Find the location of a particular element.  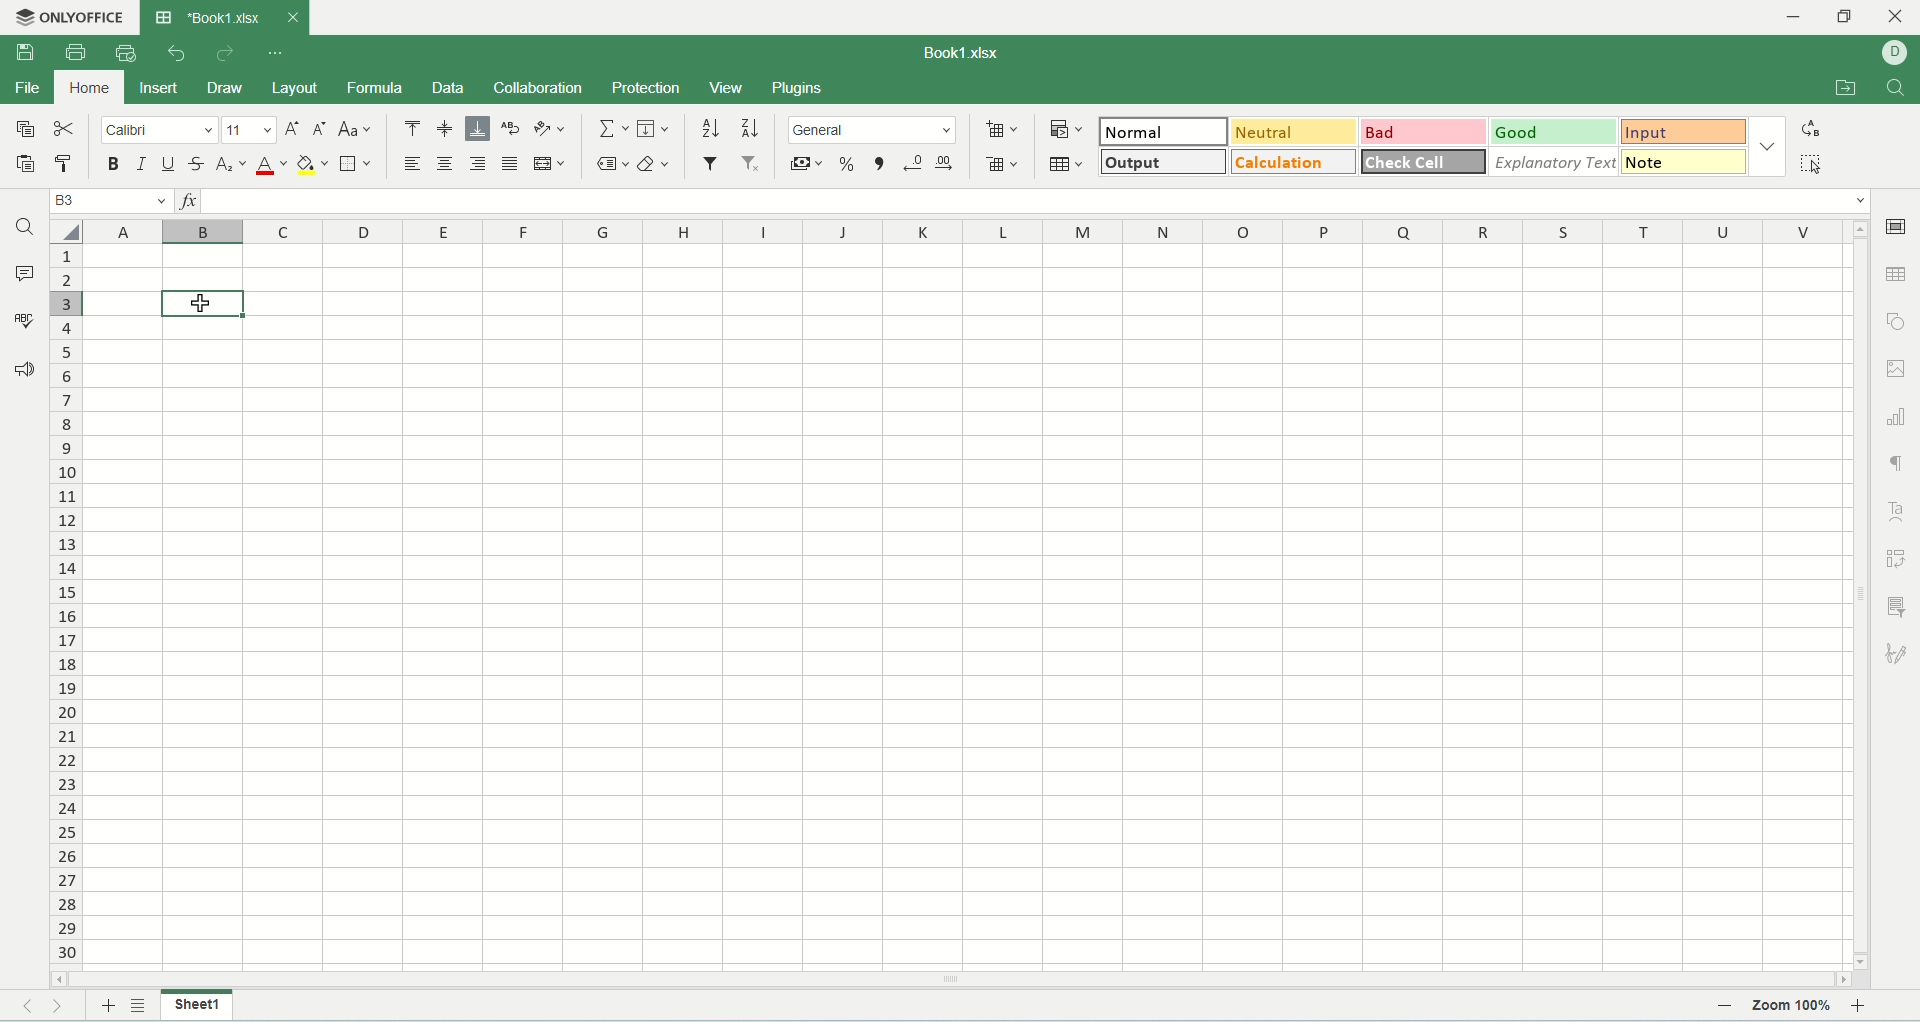

chart setting is located at coordinates (1898, 412).